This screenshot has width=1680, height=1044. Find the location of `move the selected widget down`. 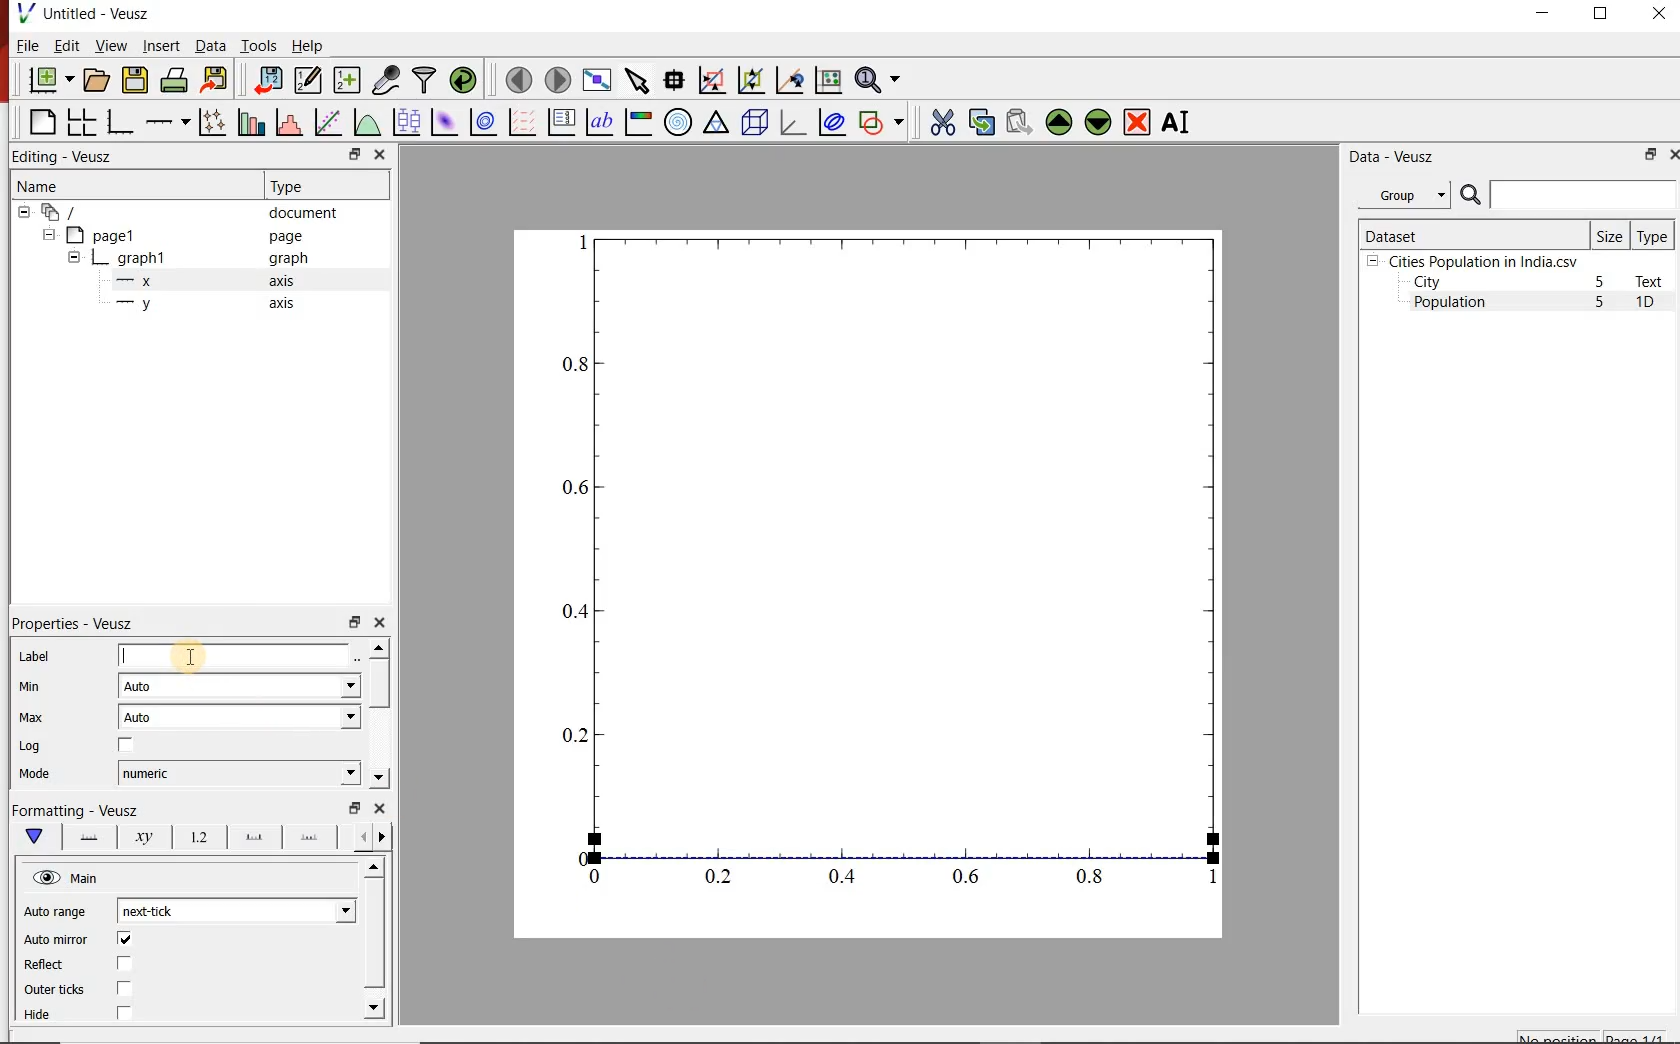

move the selected widget down is located at coordinates (1098, 122).